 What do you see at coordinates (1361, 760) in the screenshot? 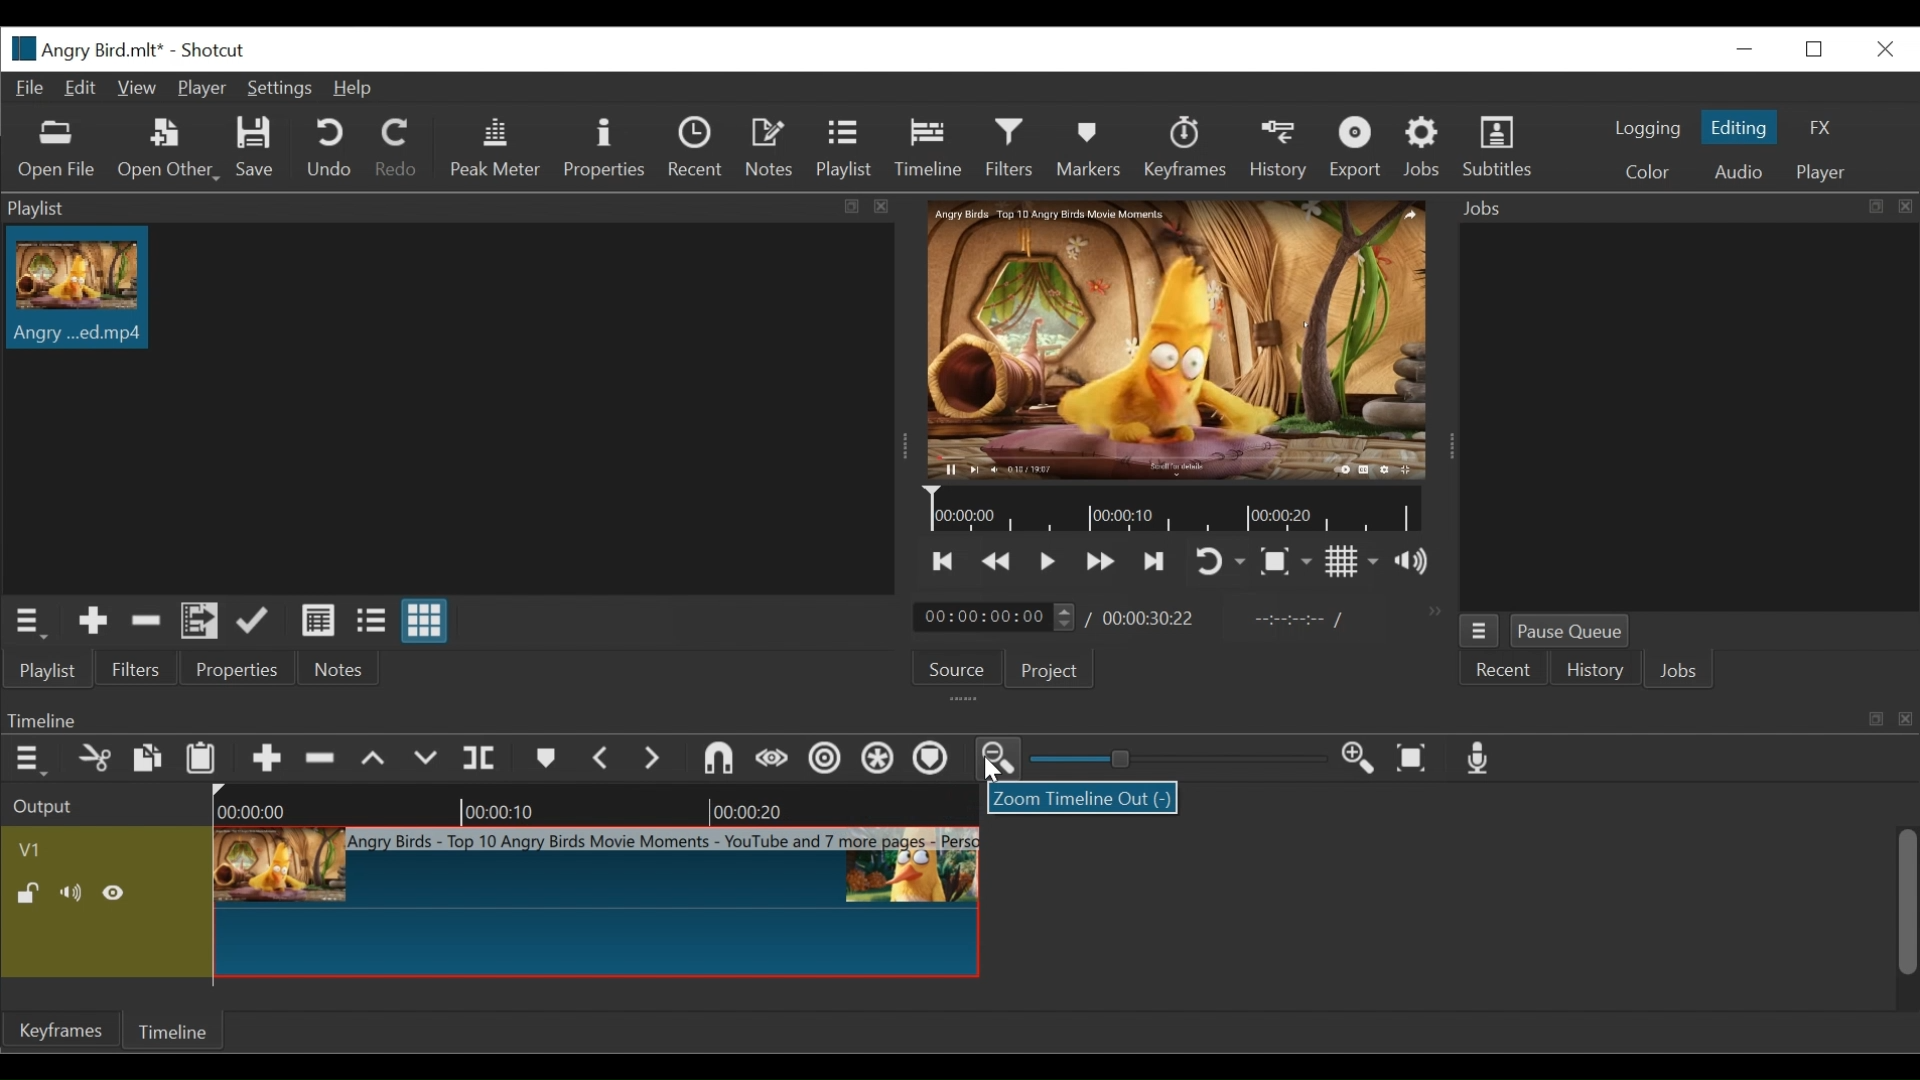
I see `Zoom in timeline` at bounding box center [1361, 760].